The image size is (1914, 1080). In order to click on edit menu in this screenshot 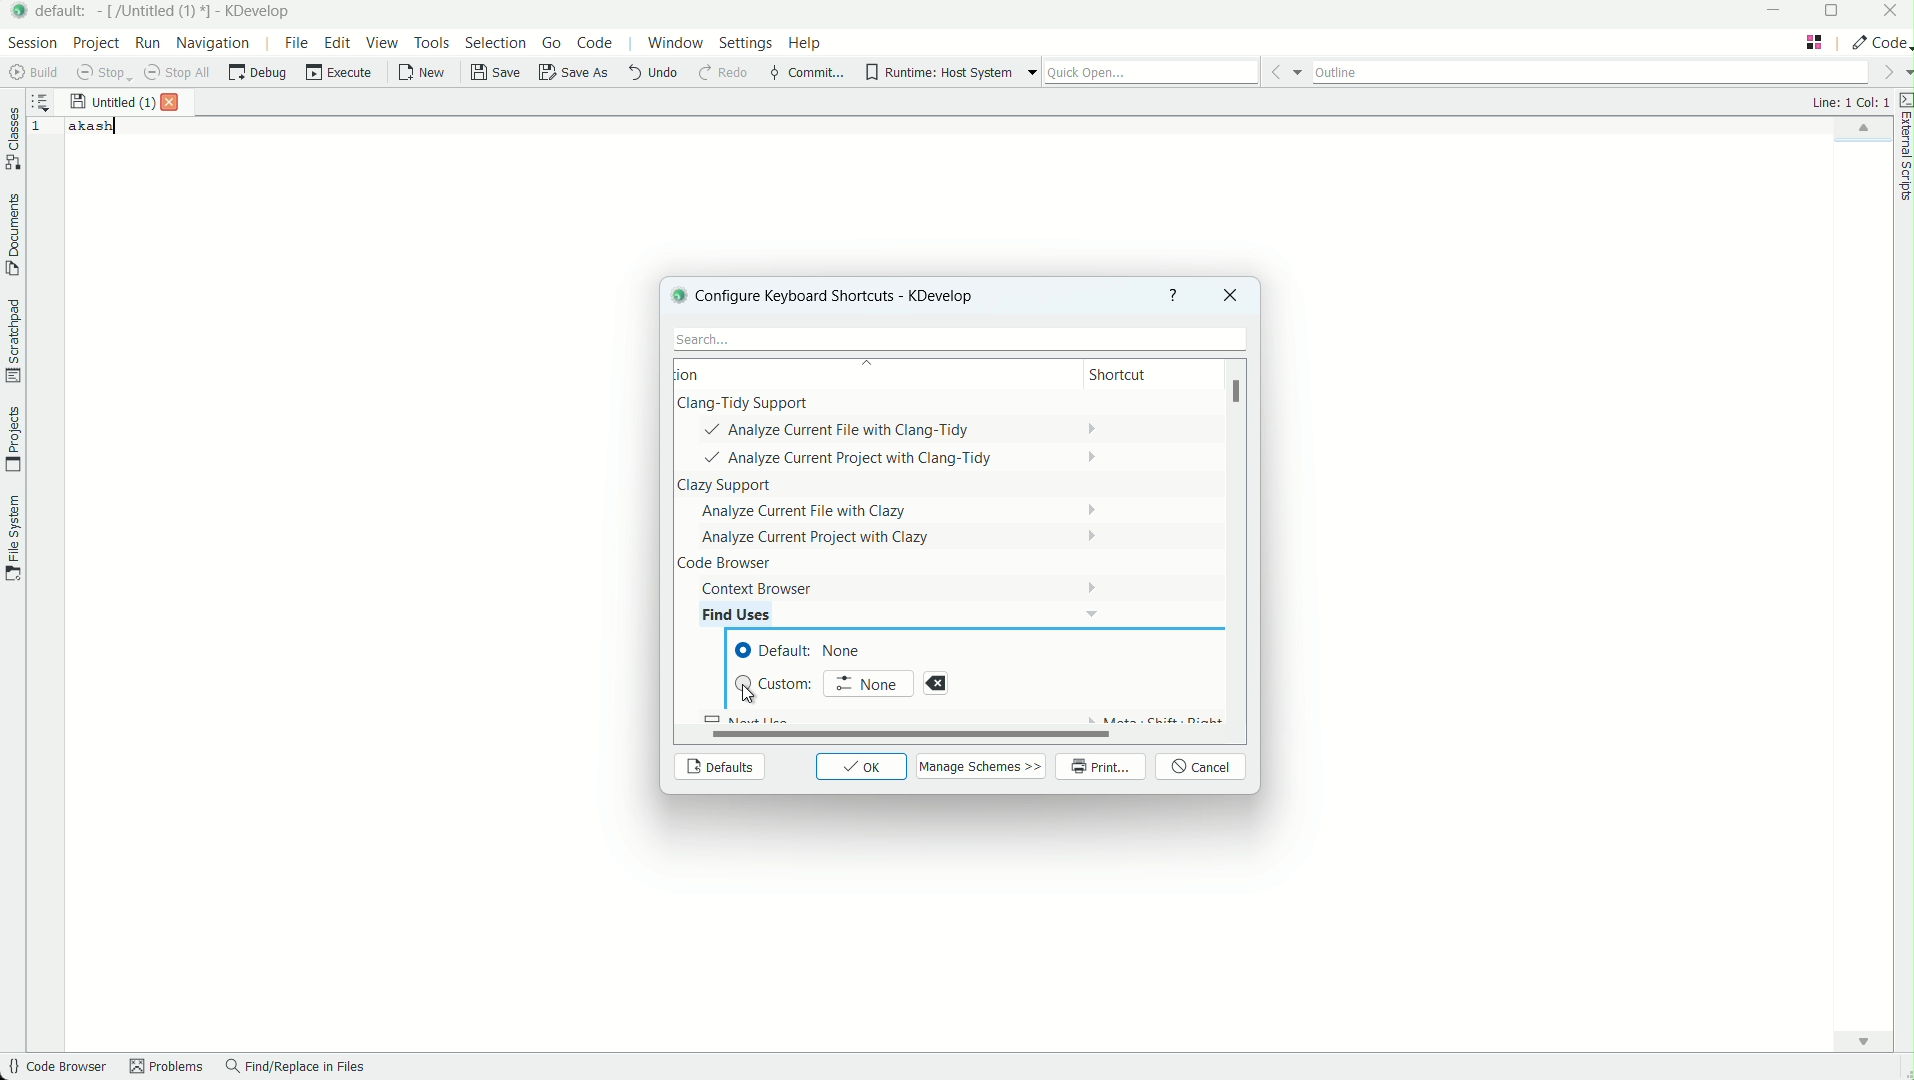, I will do `click(338, 42)`.